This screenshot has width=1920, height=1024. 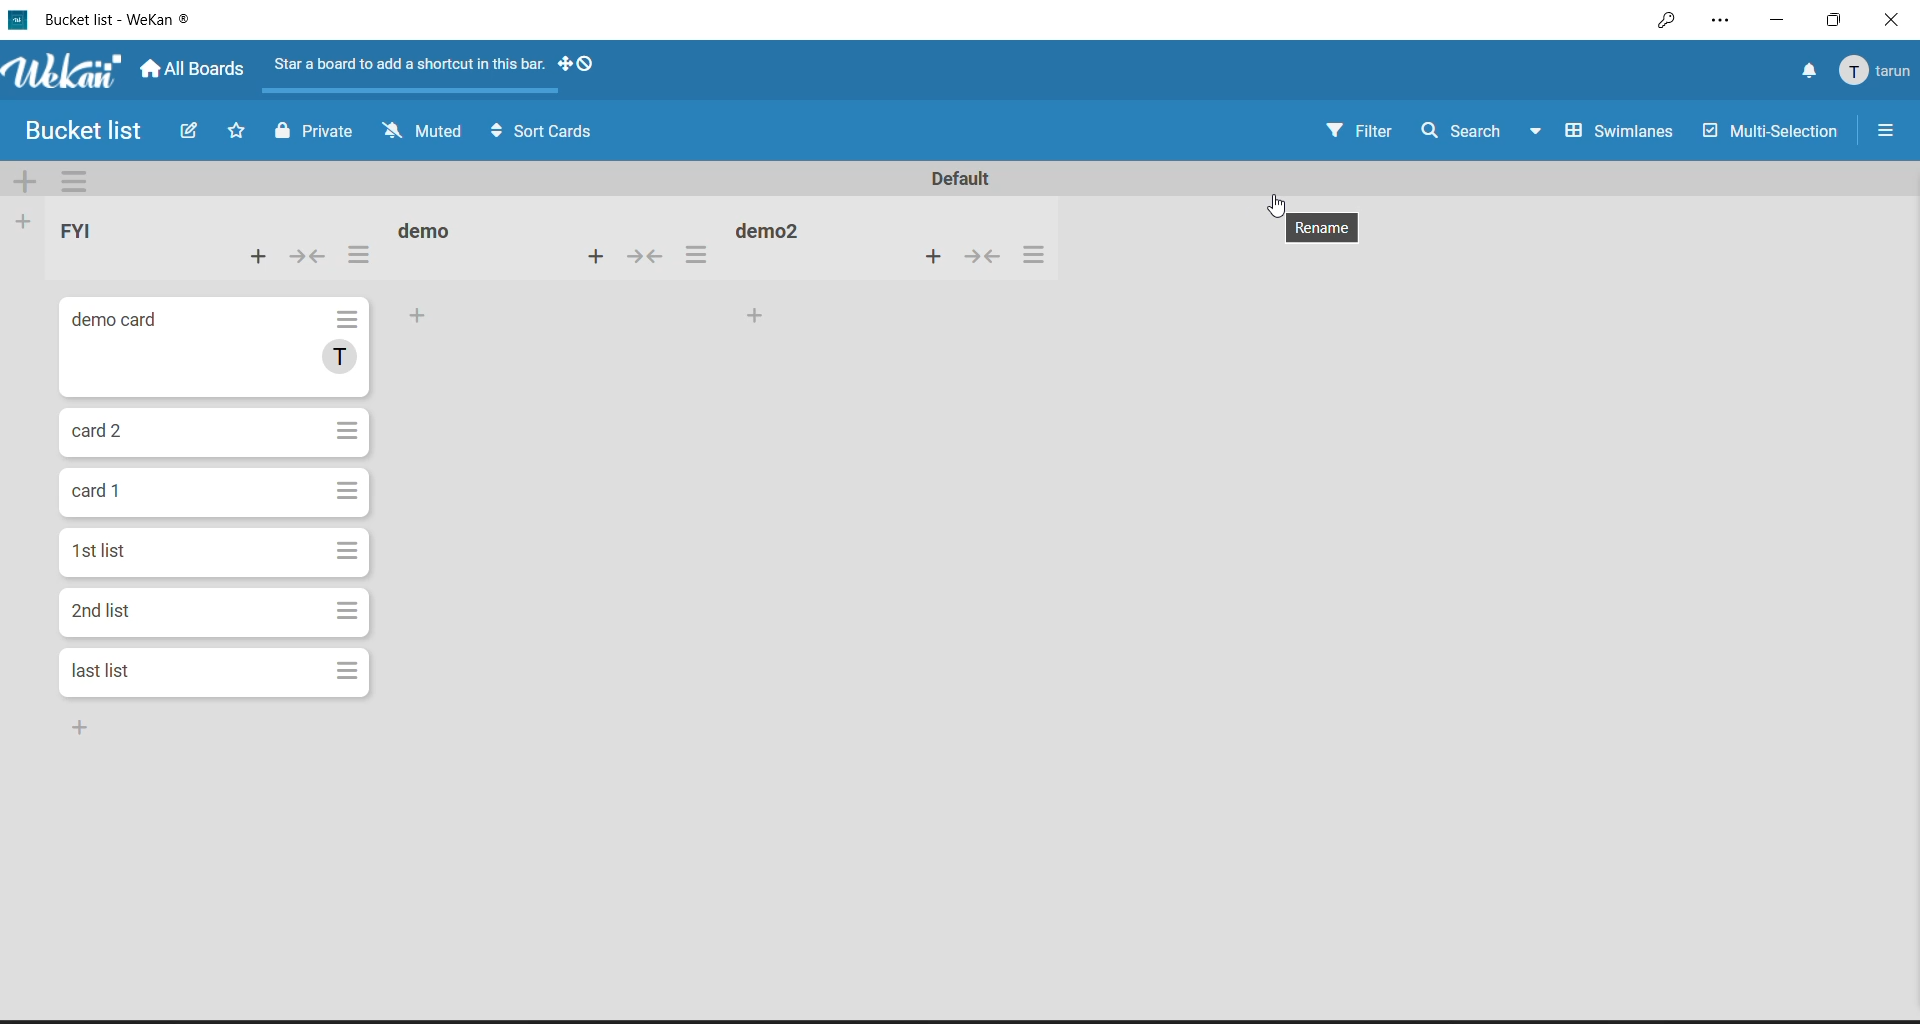 What do you see at coordinates (646, 256) in the screenshot?
I see `collapse` at bounding box center [646, 256].